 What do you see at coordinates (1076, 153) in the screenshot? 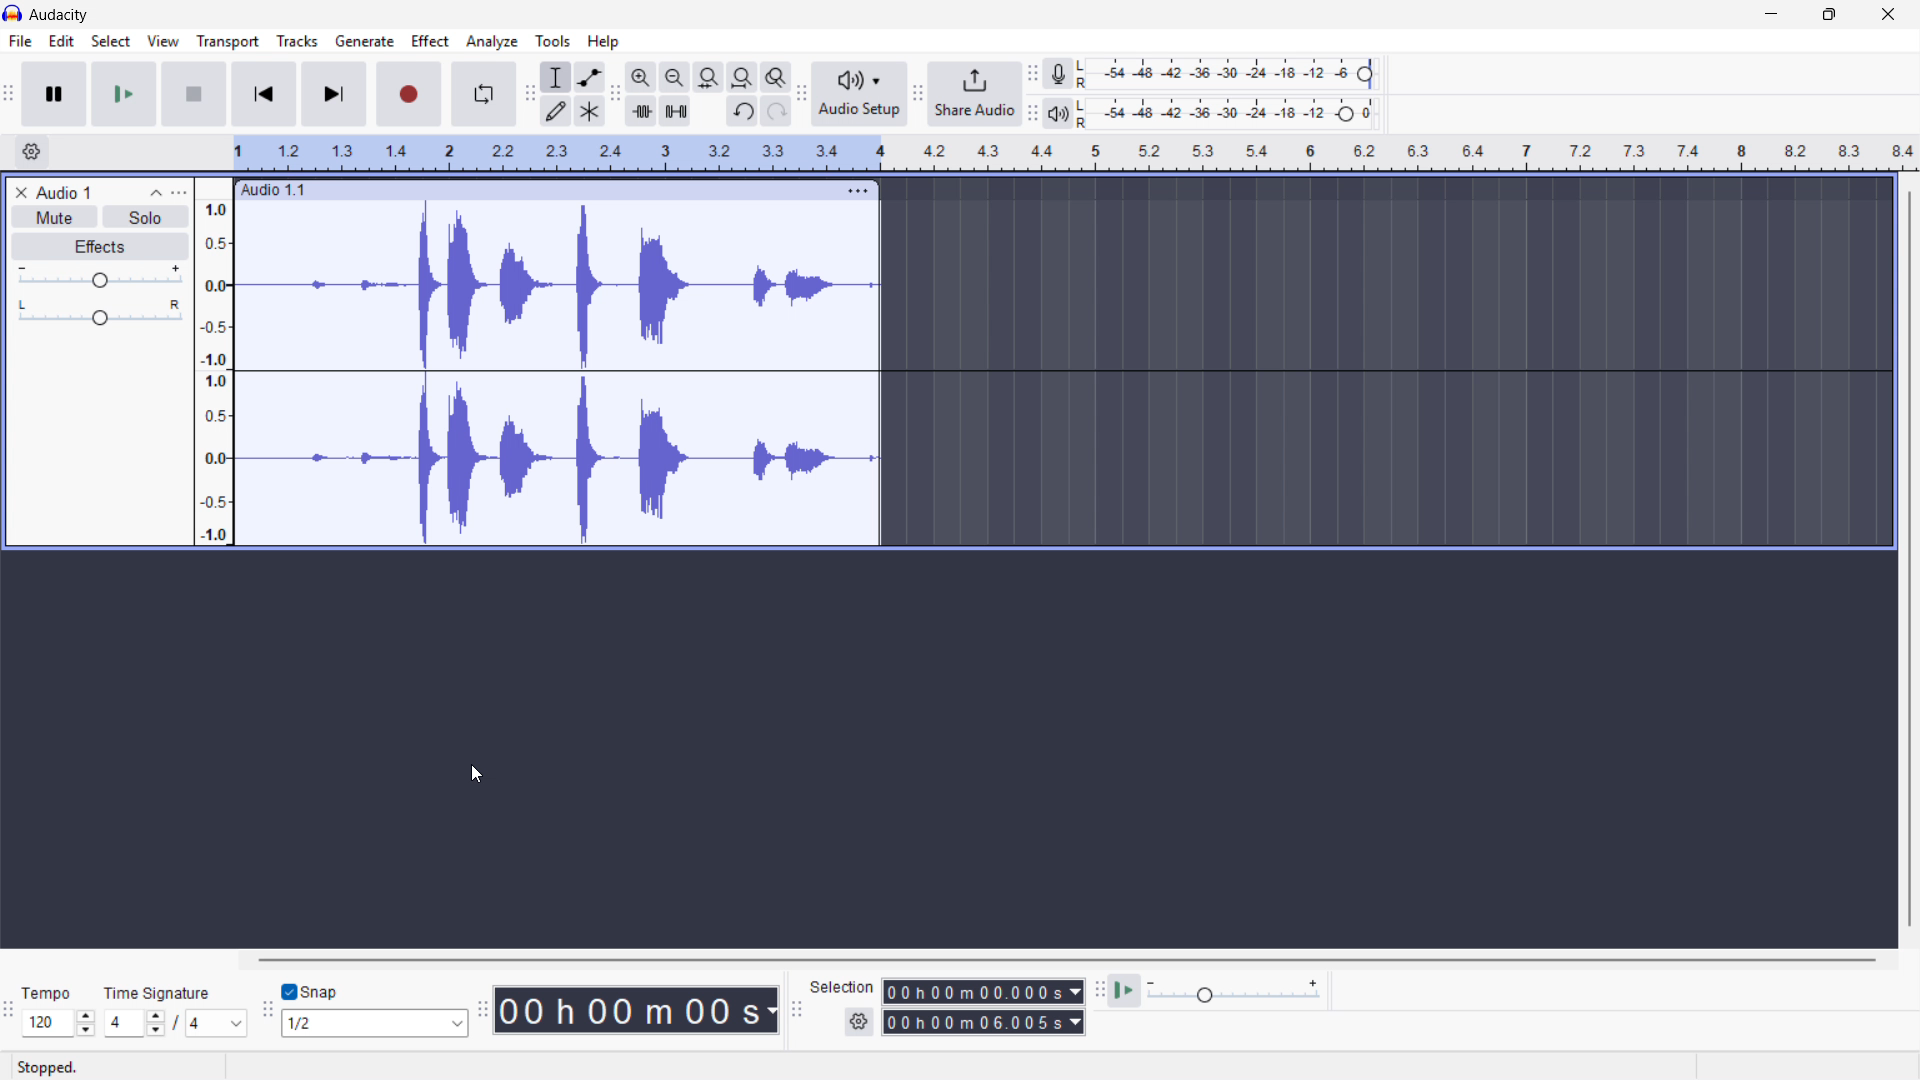
I see `Timeline` at bounding box center [1076, 153].